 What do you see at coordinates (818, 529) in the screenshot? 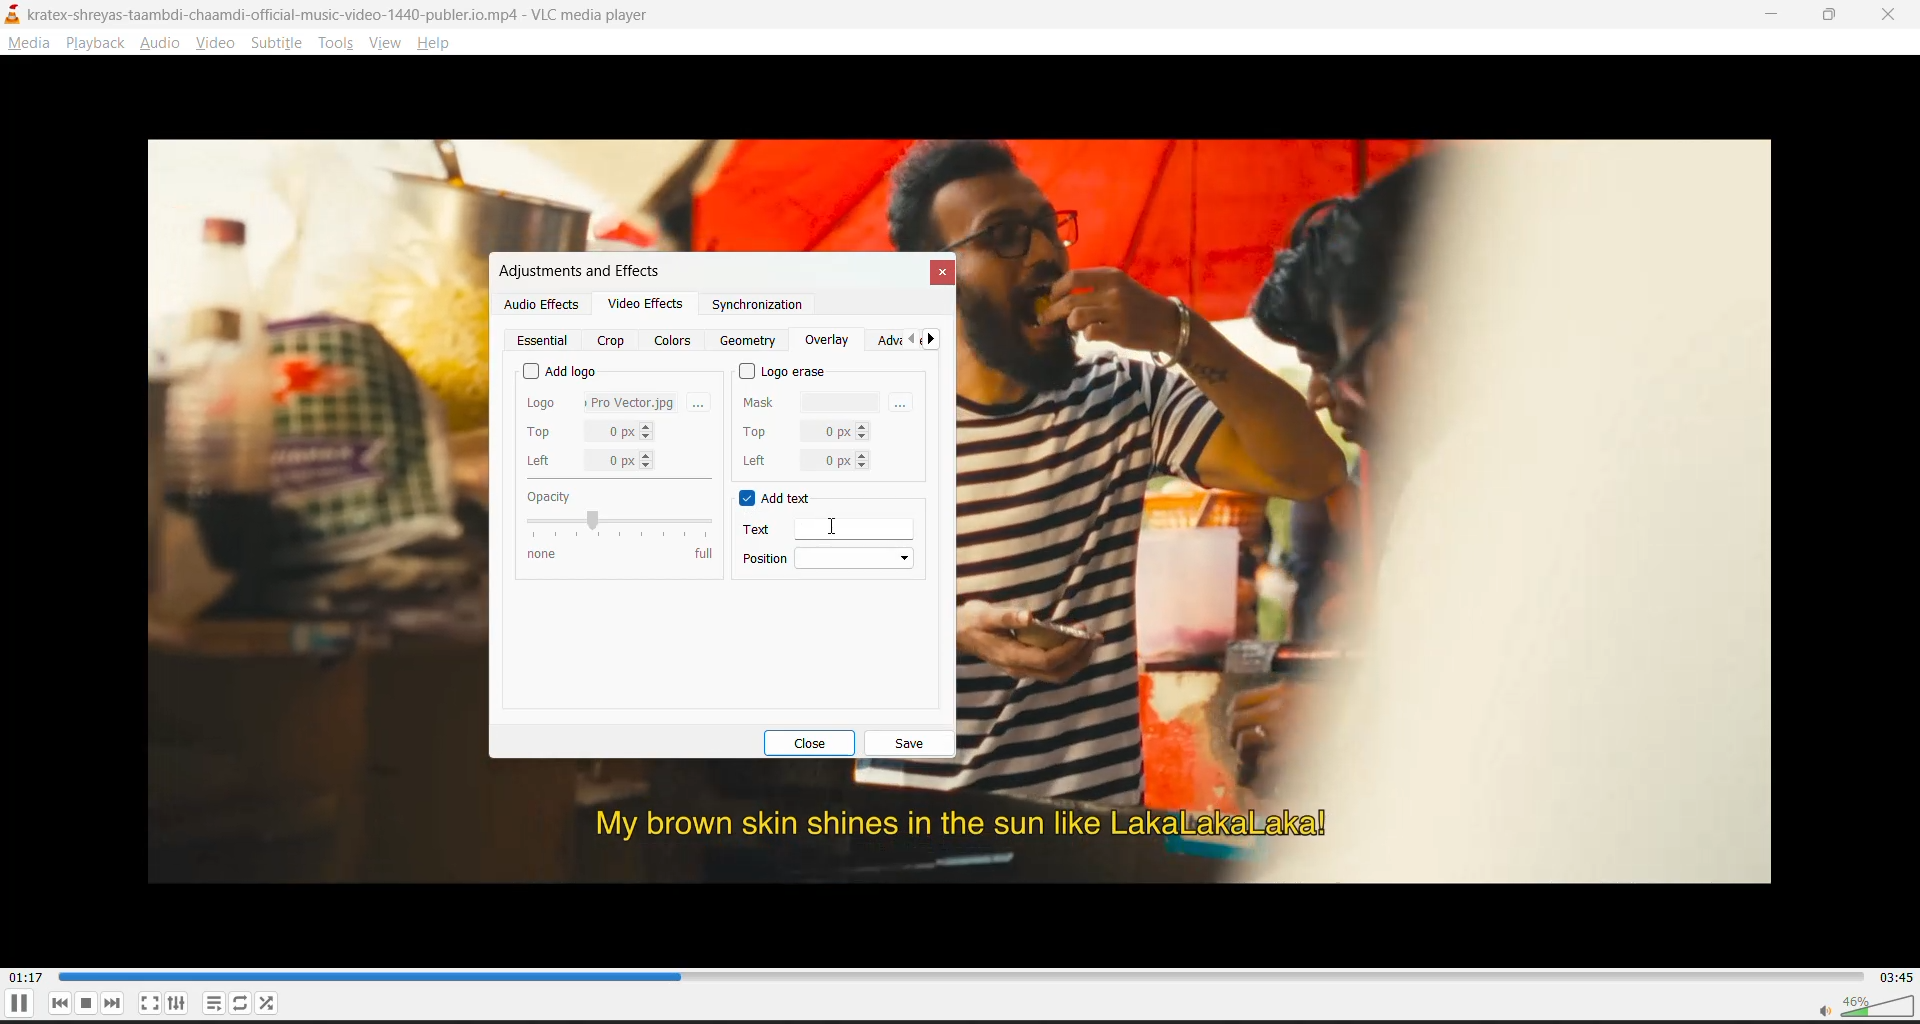
I see `text` at bounding box center [818, 529].